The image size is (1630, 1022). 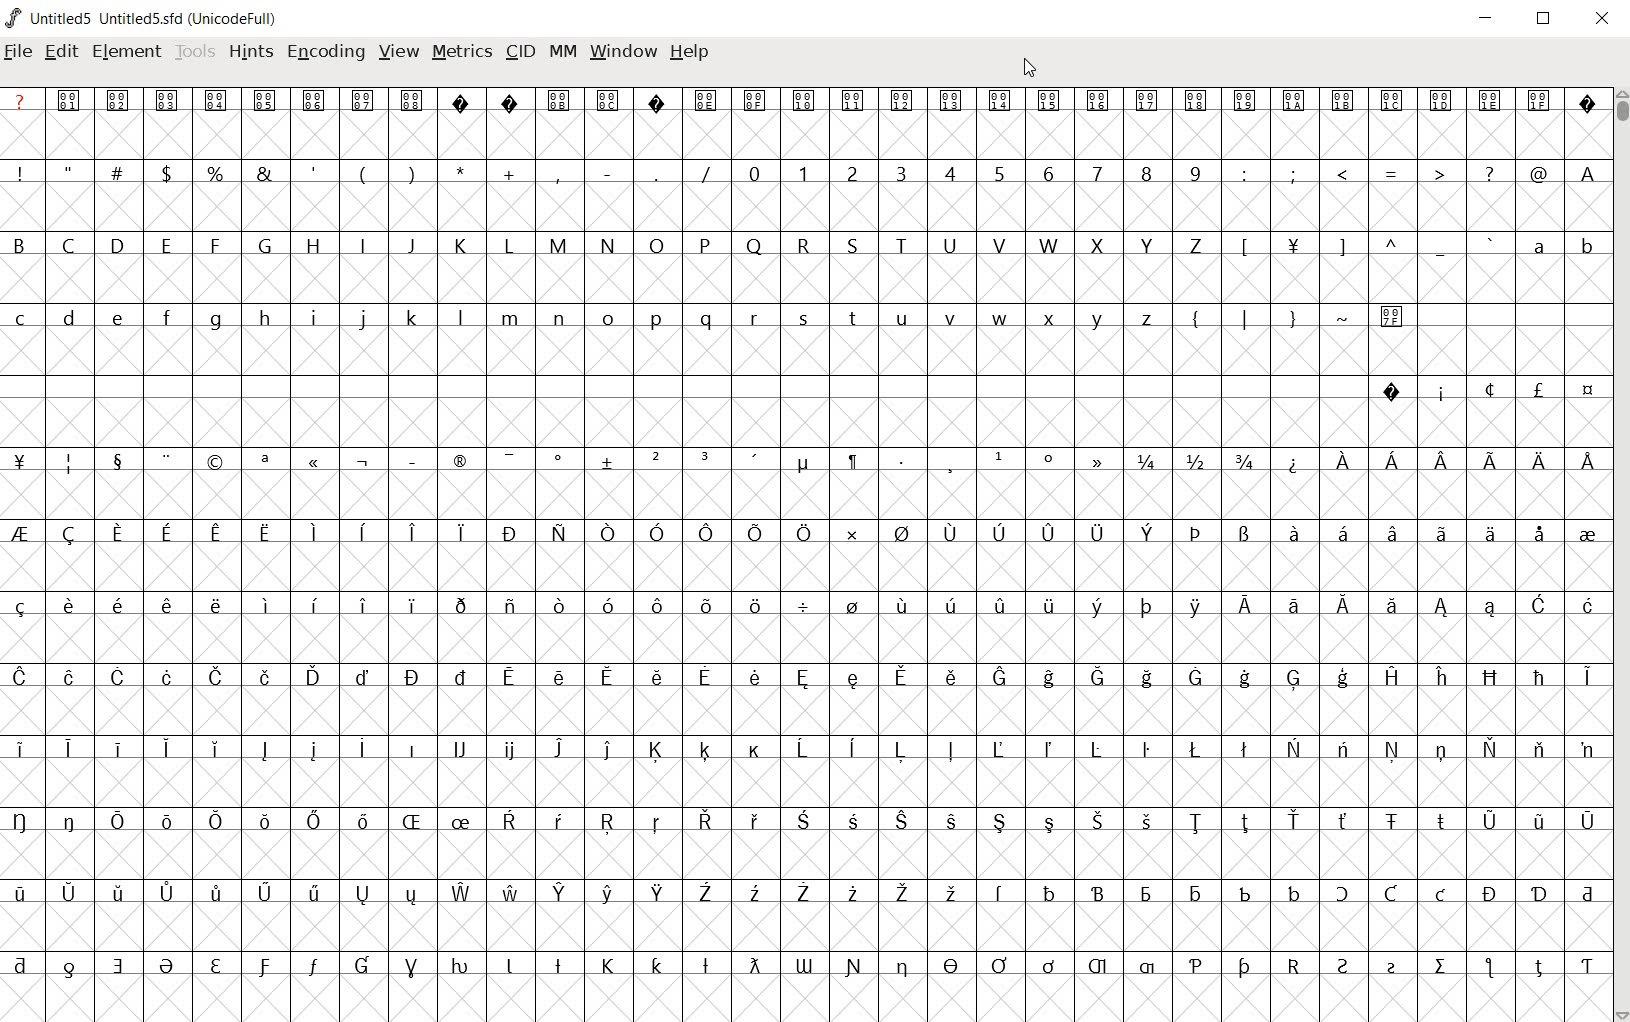 What do you see at coordinates (1096, 679) in the screenshot?
I see `Symbol` at bounding box center [1096, 679].